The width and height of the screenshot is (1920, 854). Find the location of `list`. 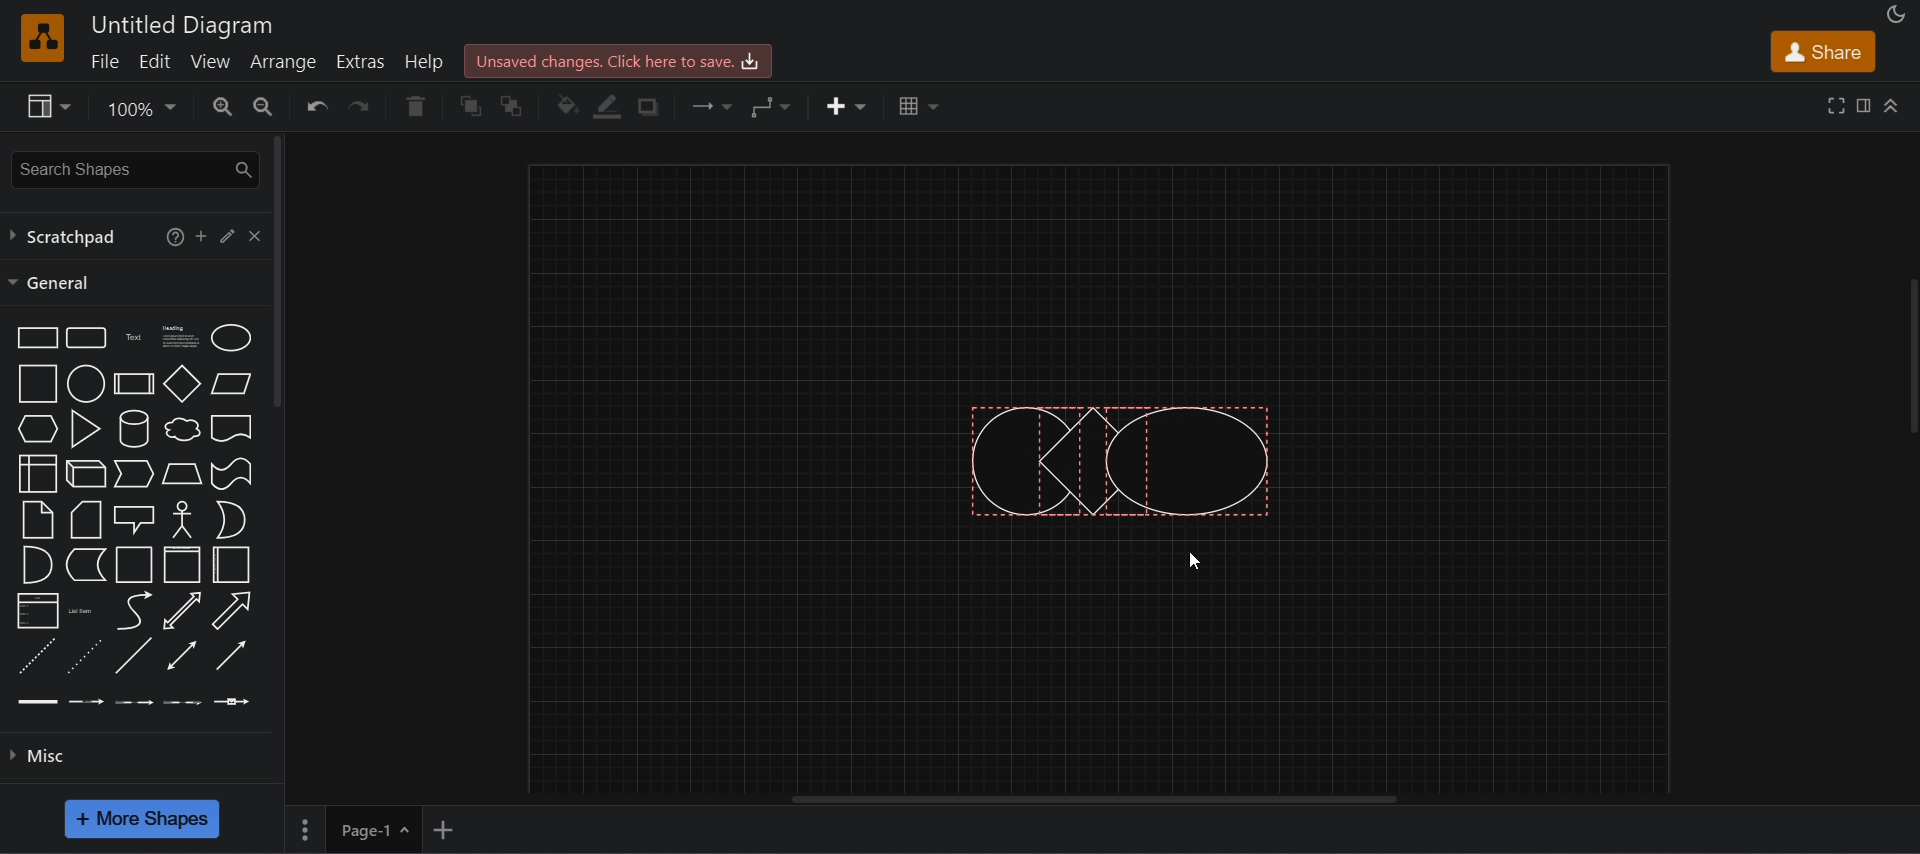

list is located at coordinates (36, 611).